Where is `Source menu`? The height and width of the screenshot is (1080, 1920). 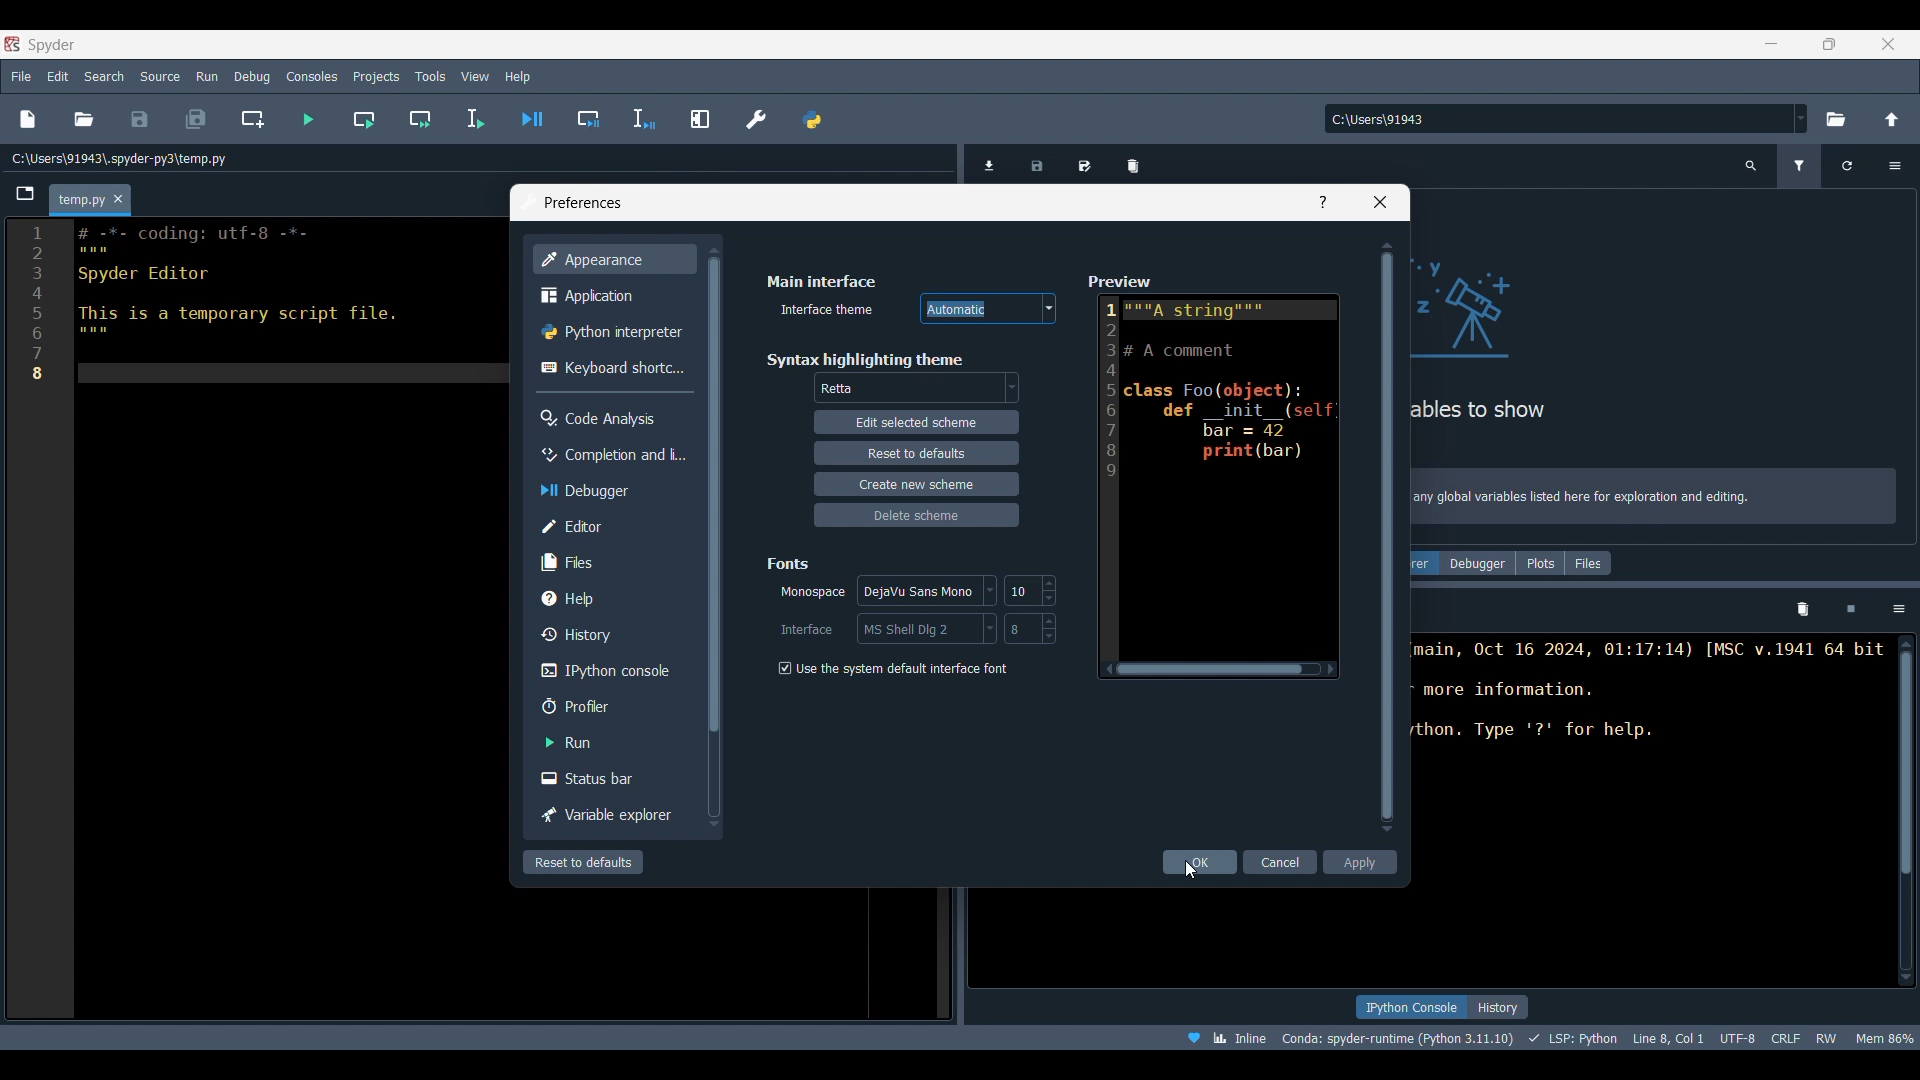 Source menu is located at coordinates (161, 75).